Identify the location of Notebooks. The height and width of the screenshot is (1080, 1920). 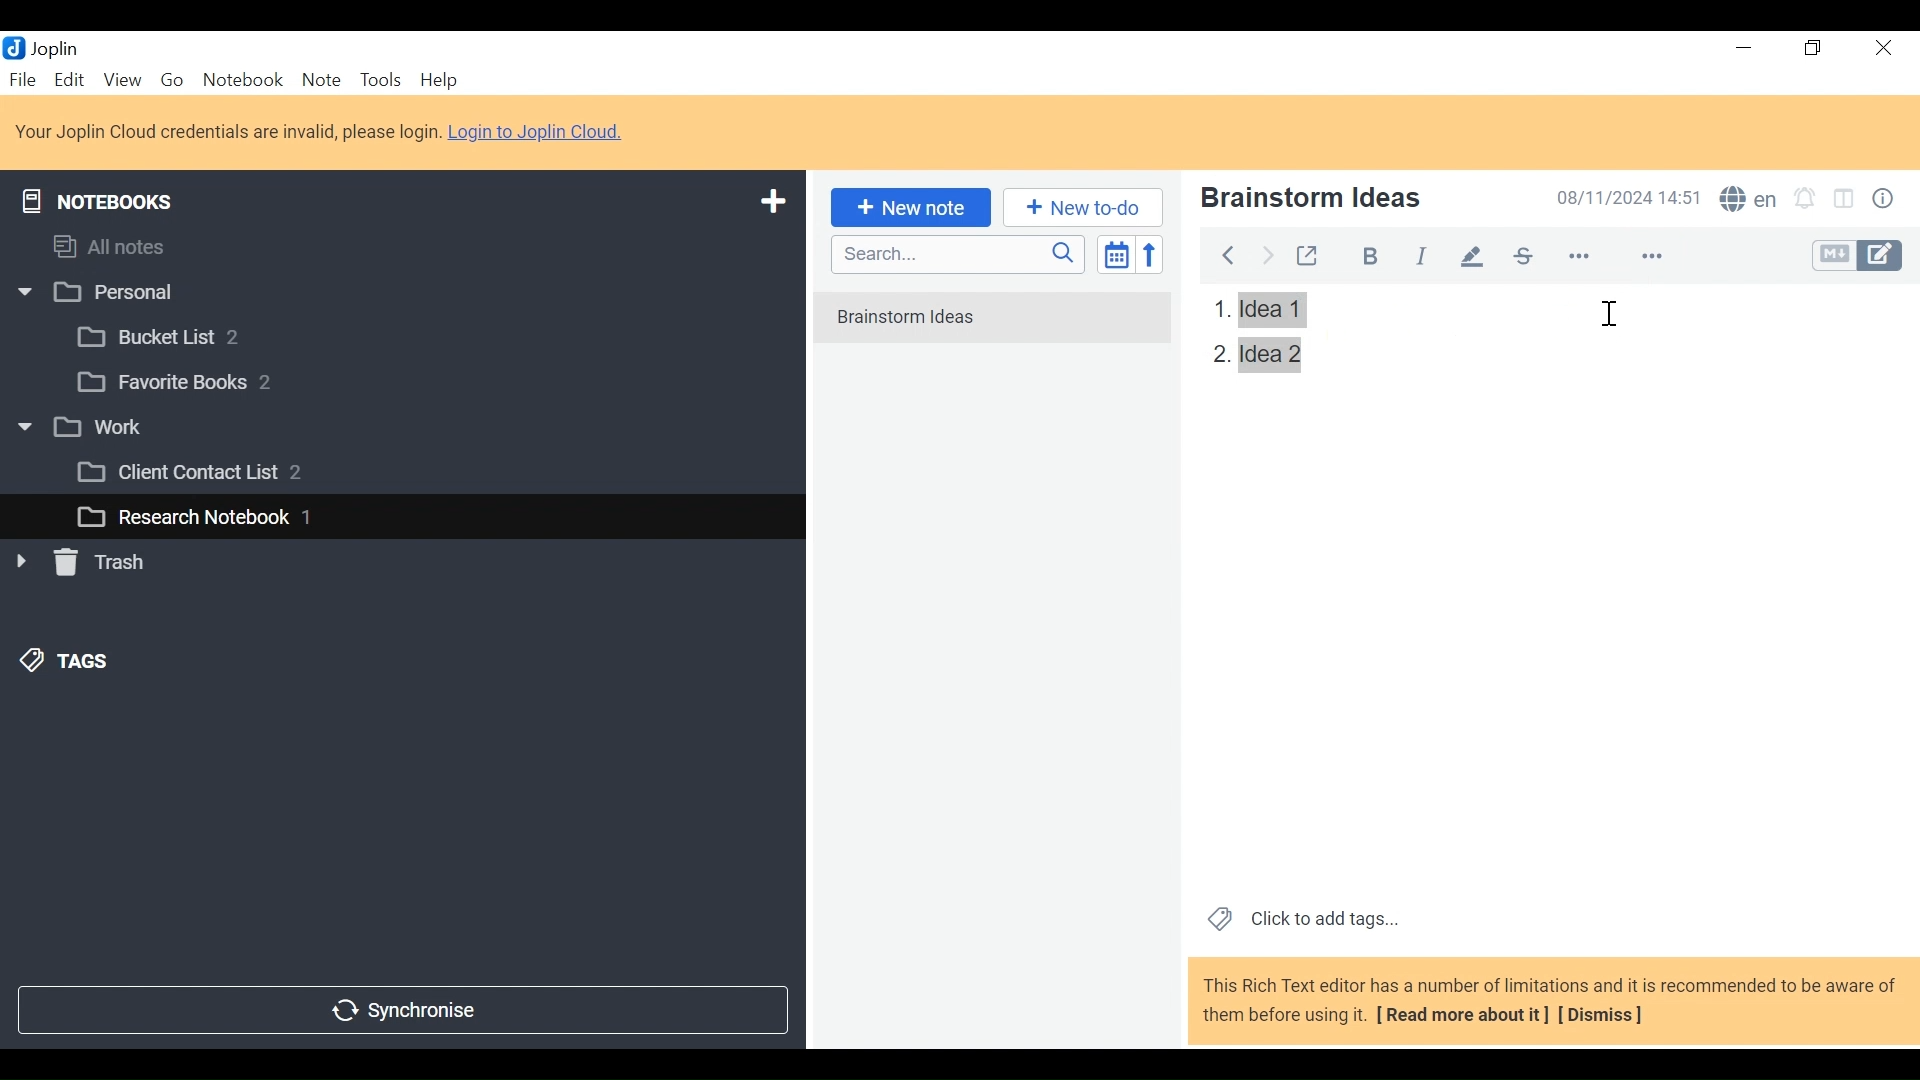
(112, 197).